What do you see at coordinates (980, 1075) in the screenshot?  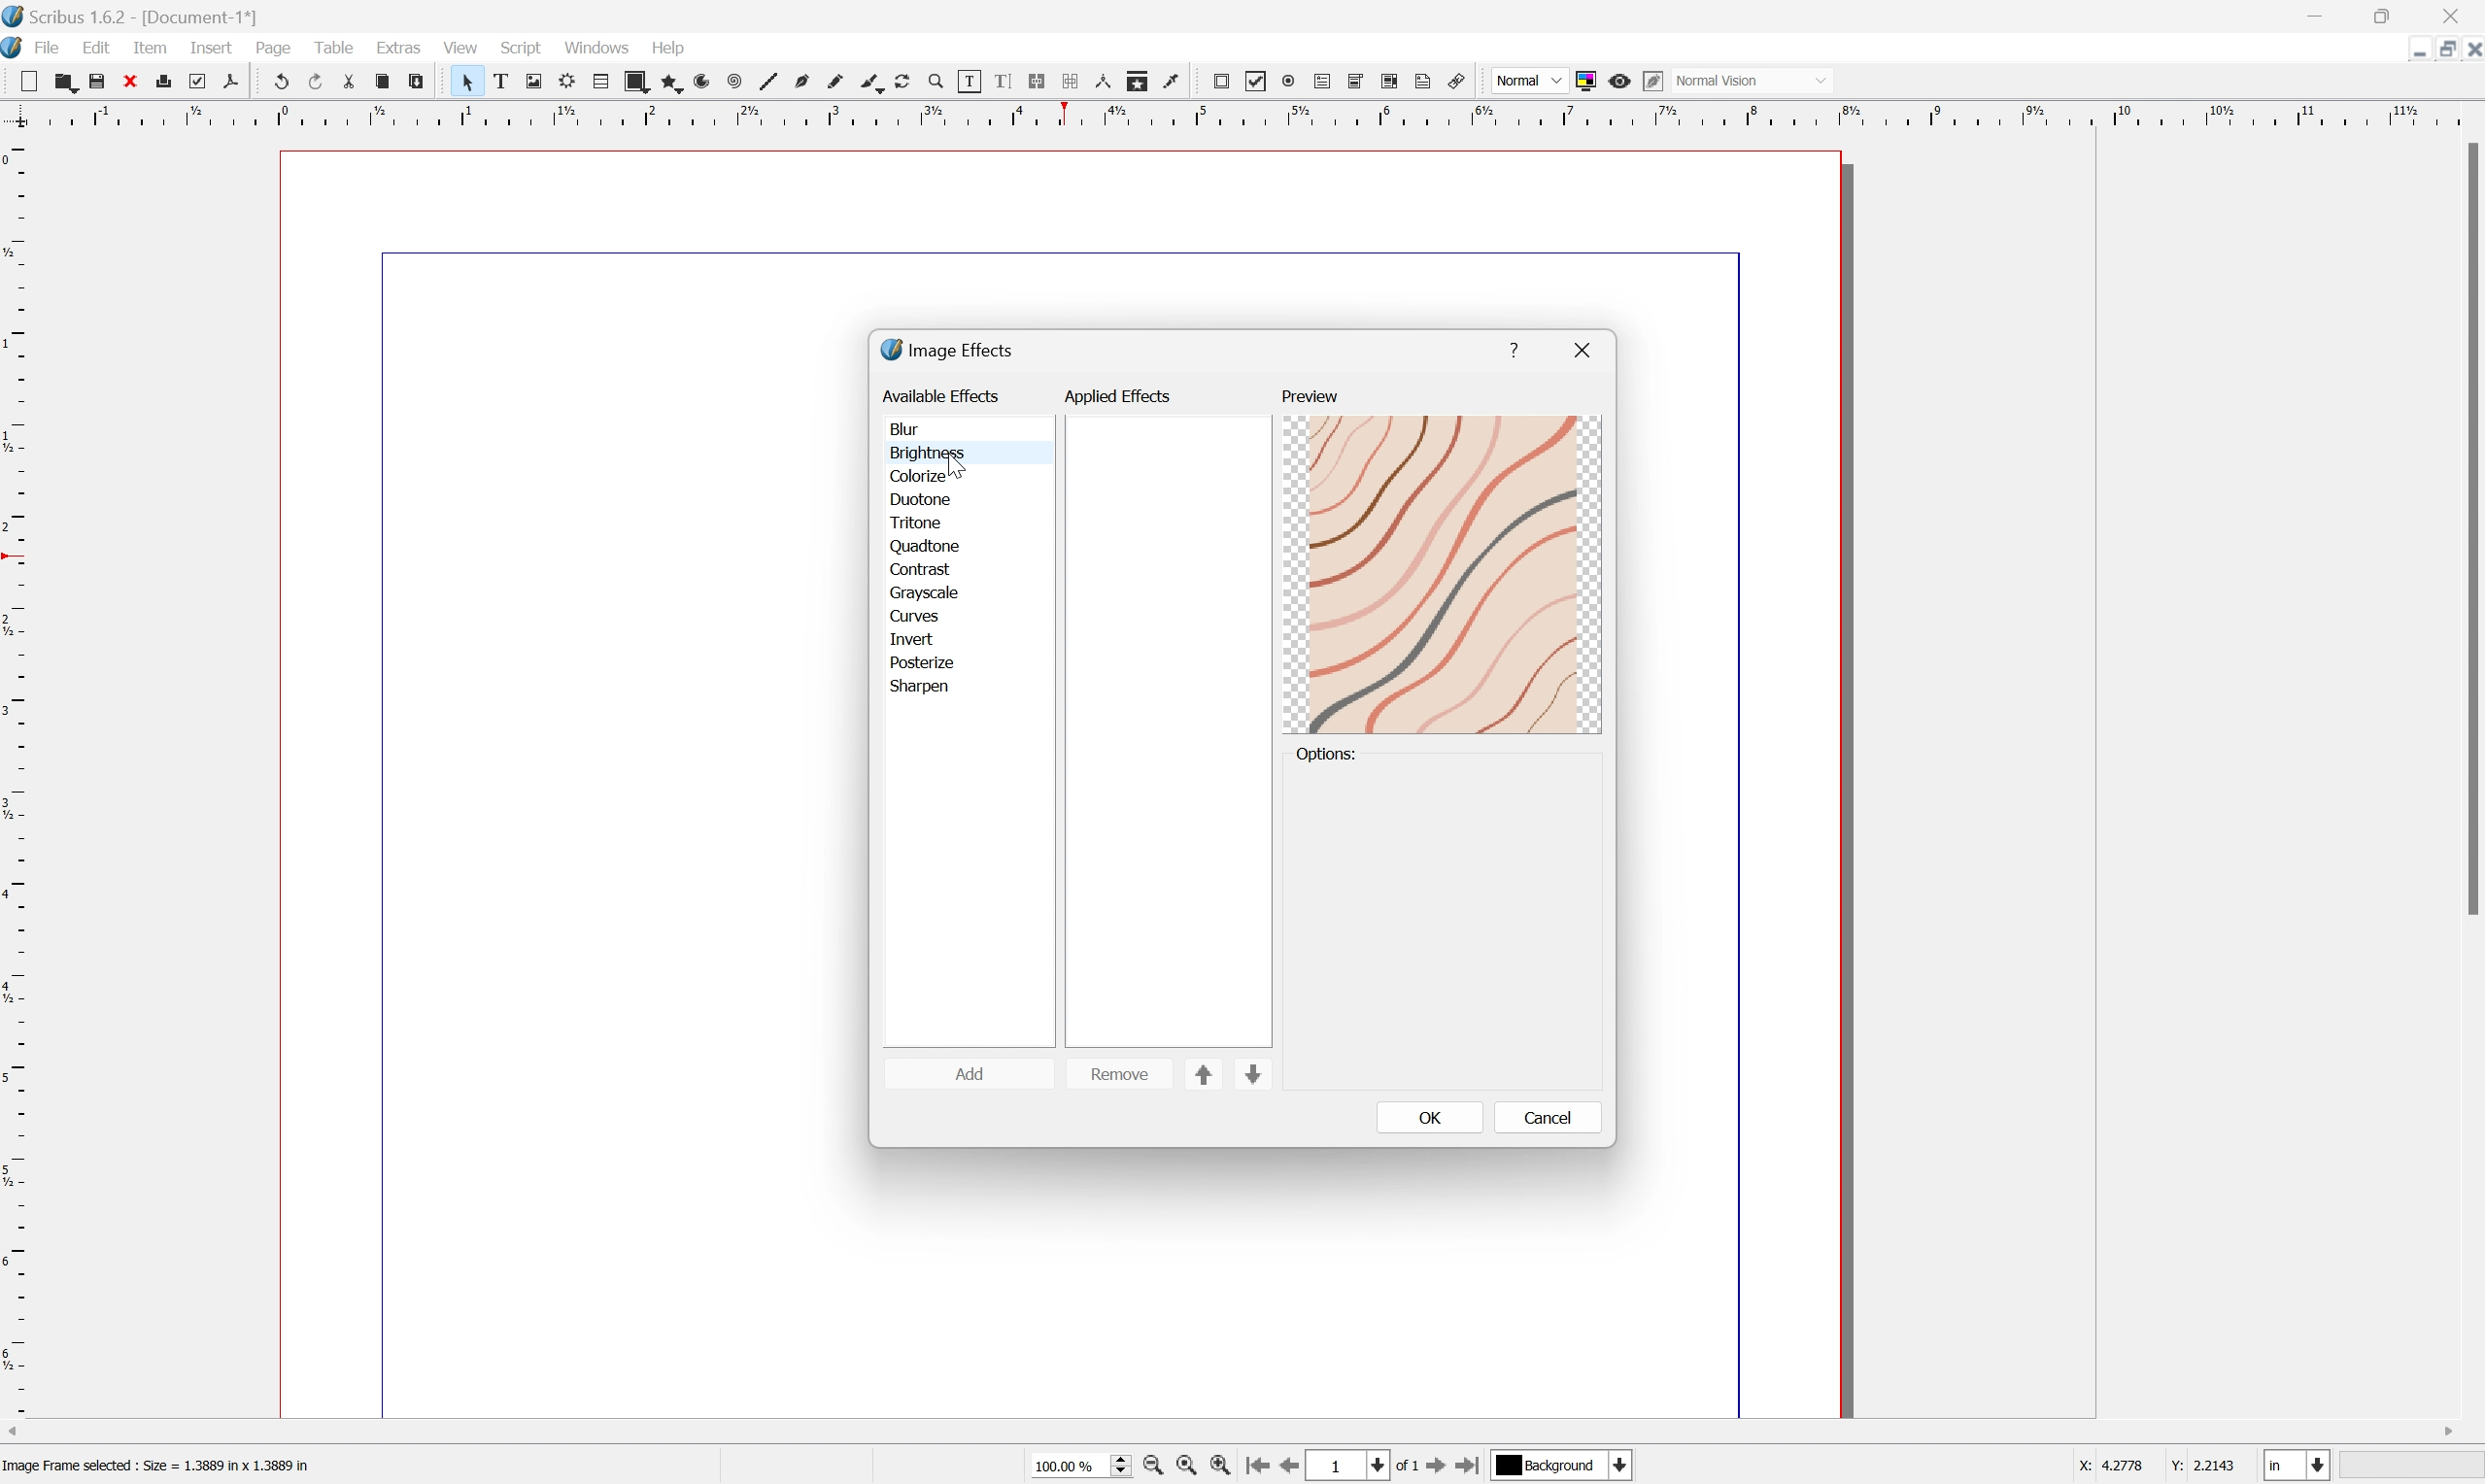 I see `add` at bounding box center [980, 1075].